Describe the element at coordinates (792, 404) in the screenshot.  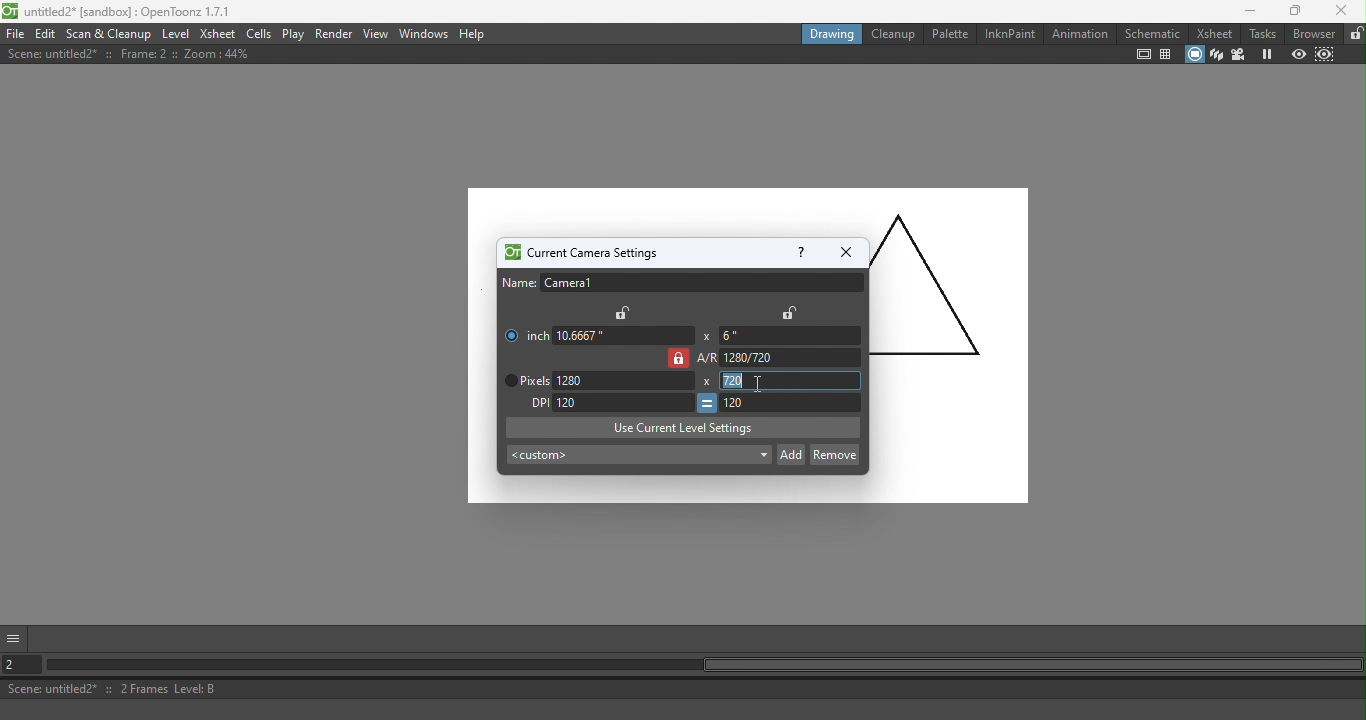
I see `Enter pixel` at that location.